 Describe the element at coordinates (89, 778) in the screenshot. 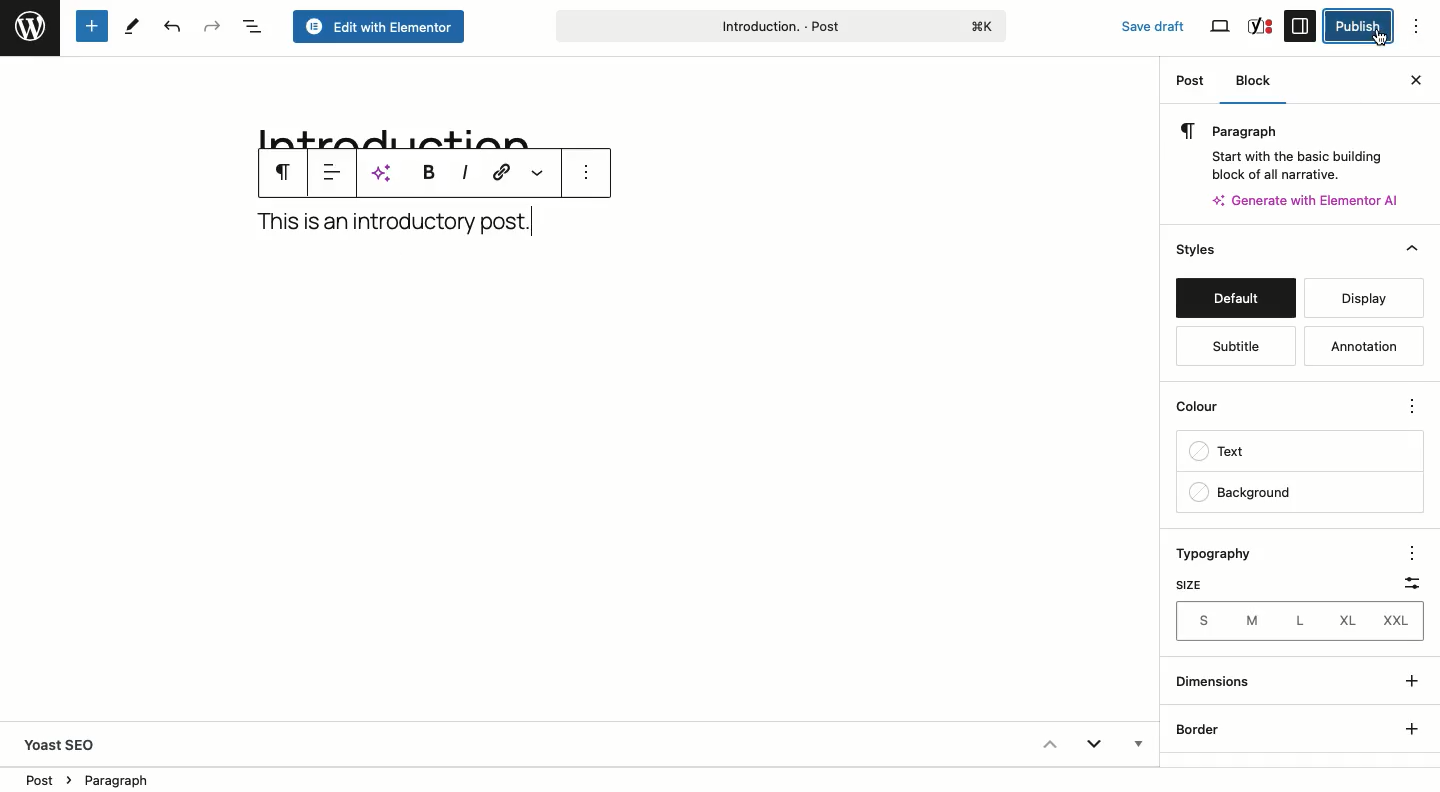

I see `Post > Paragraph` at that location.